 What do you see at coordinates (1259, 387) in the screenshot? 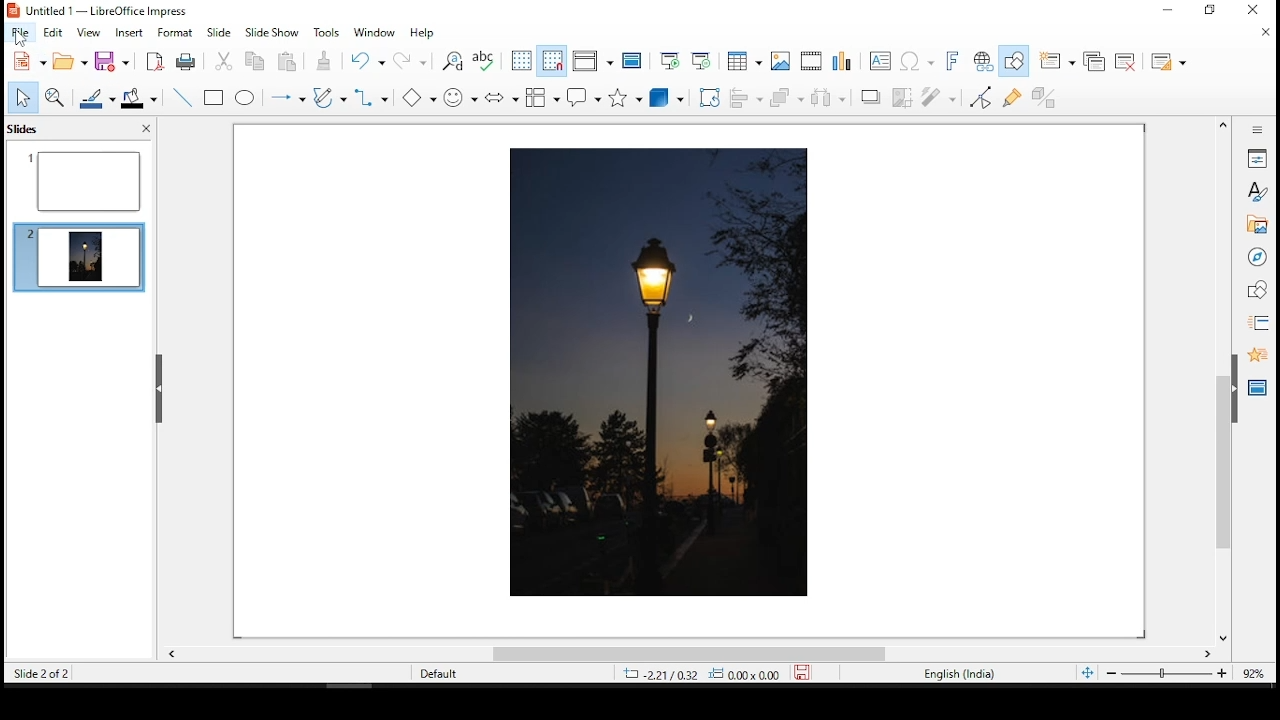
I see `master slides` at bounding box center [1259, 387].